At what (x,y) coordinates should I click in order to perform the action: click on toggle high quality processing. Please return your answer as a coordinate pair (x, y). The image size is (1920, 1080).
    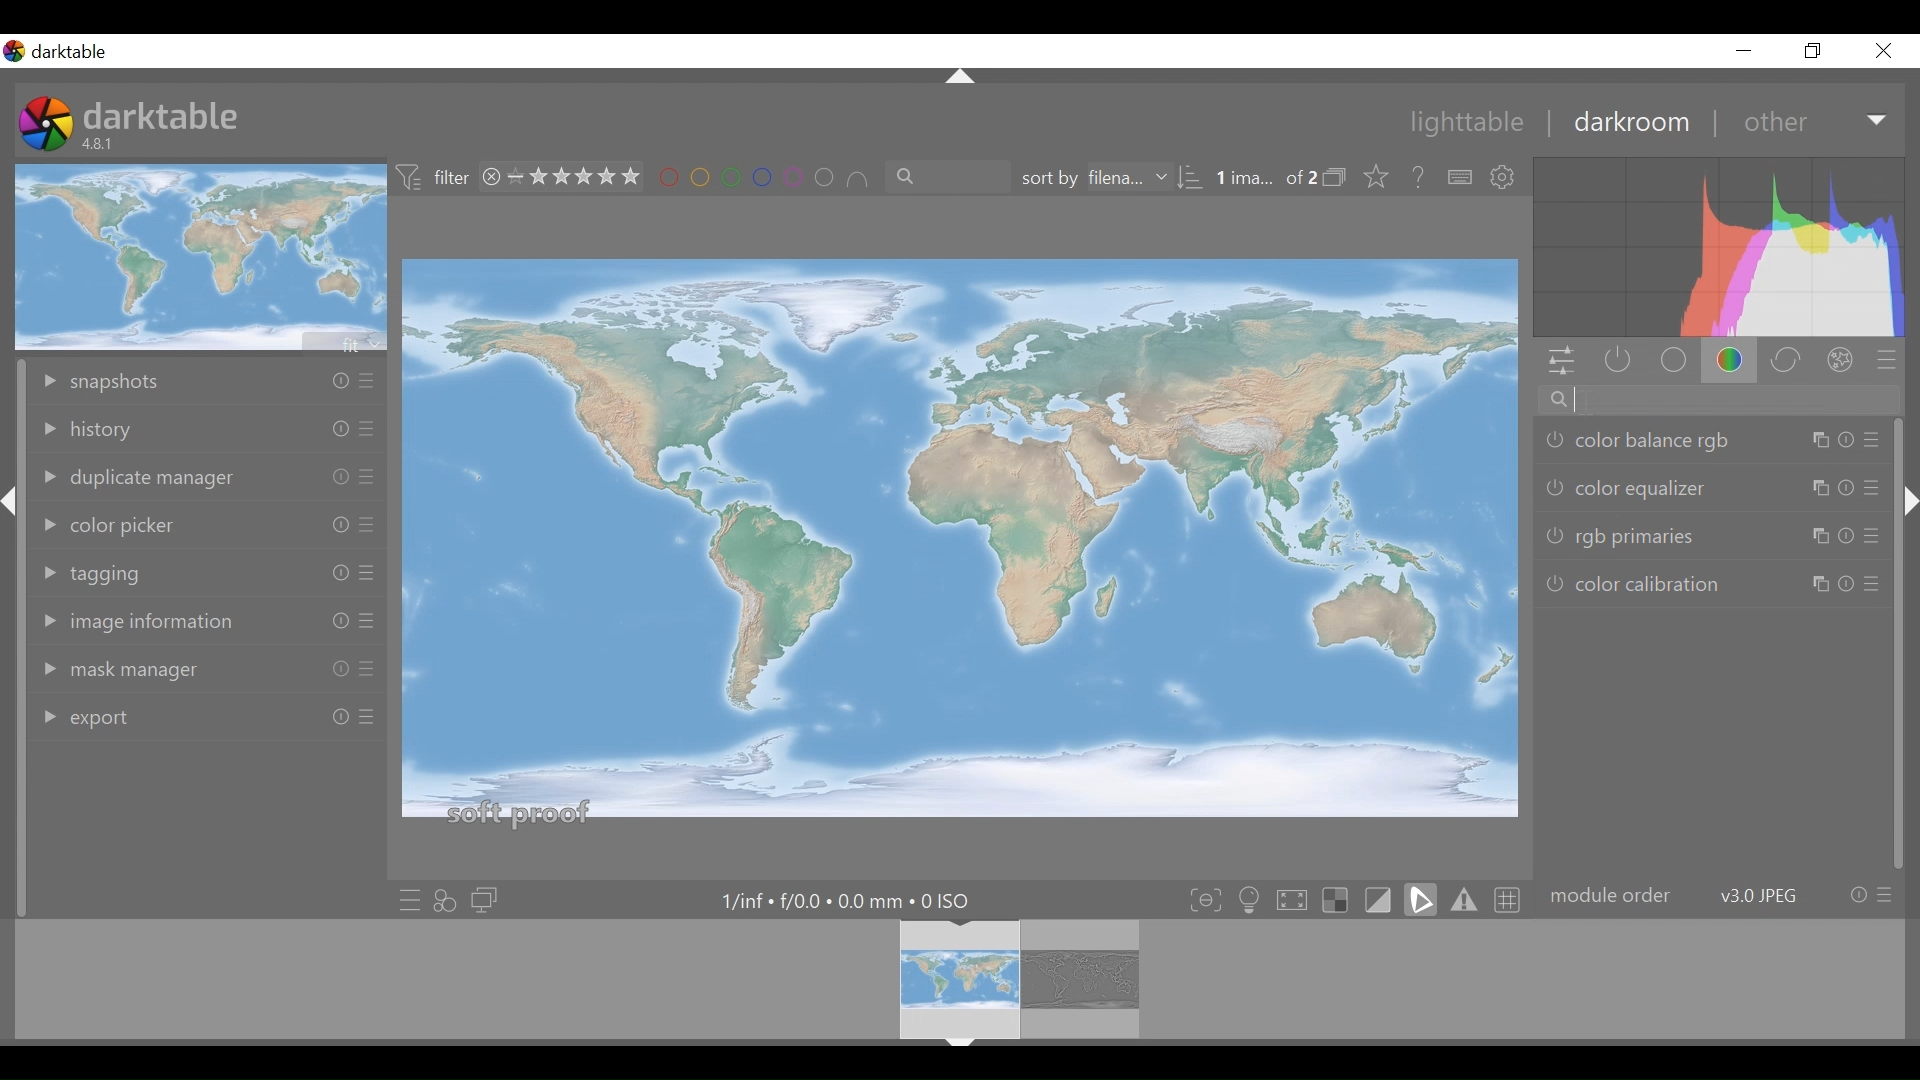
    Looking at the image, I should click on (1291, 897).